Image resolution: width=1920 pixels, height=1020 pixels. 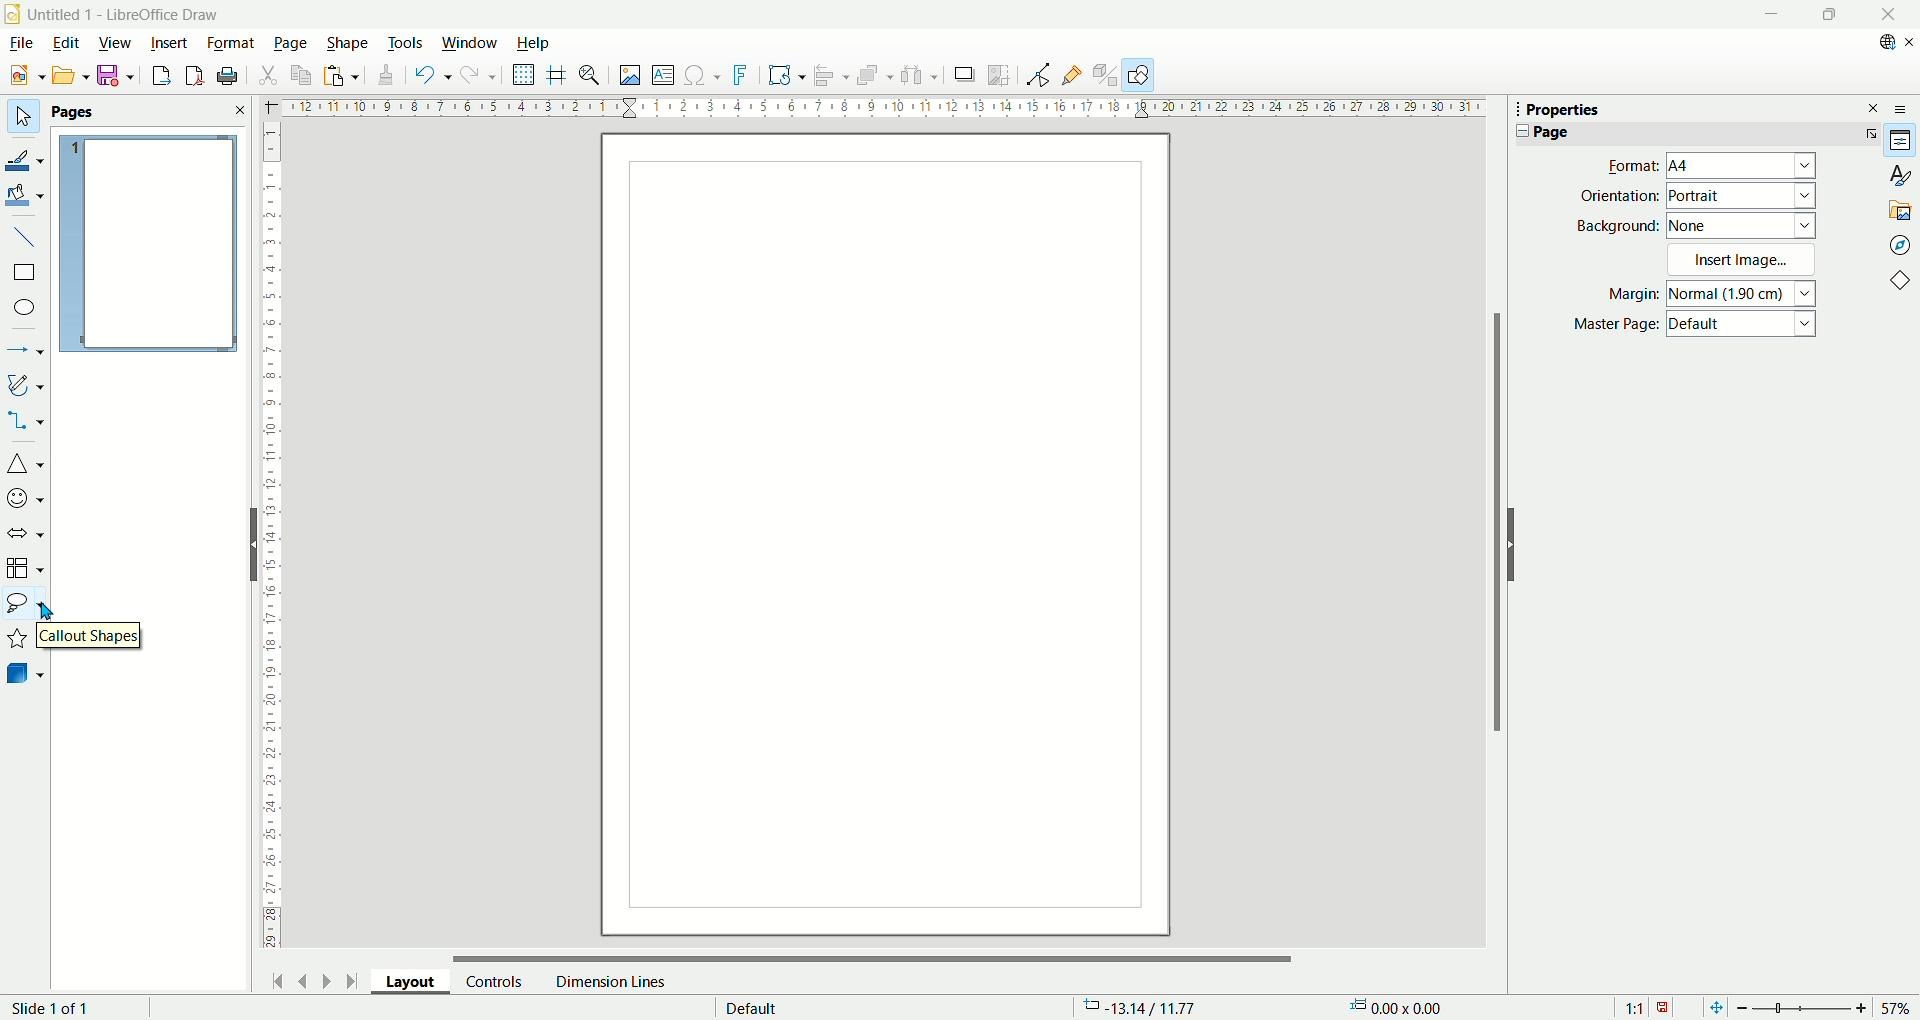 What do you see at coordinates (1901, 141) in the screenshot?
I see `Properties` at bounding box center [1901, 141].